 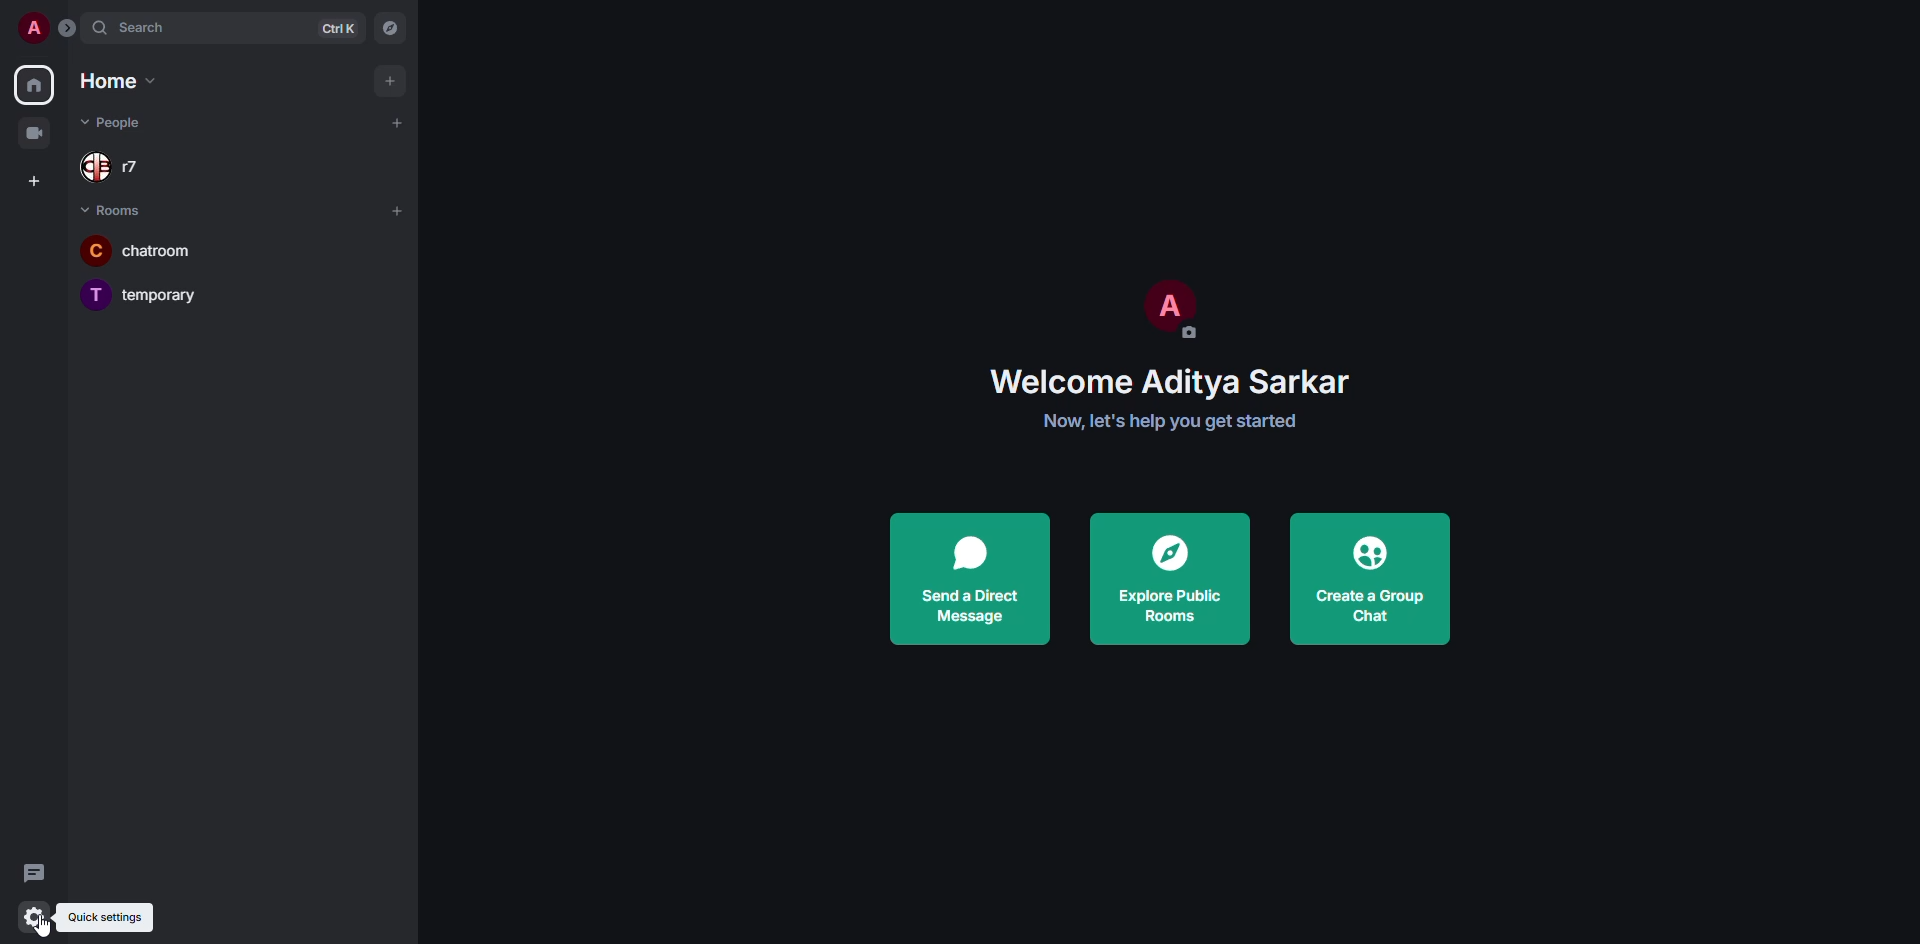 What do you see at coordinates (387, 80) in the screenshot?
I see `add` at bounding box center [387, 80].